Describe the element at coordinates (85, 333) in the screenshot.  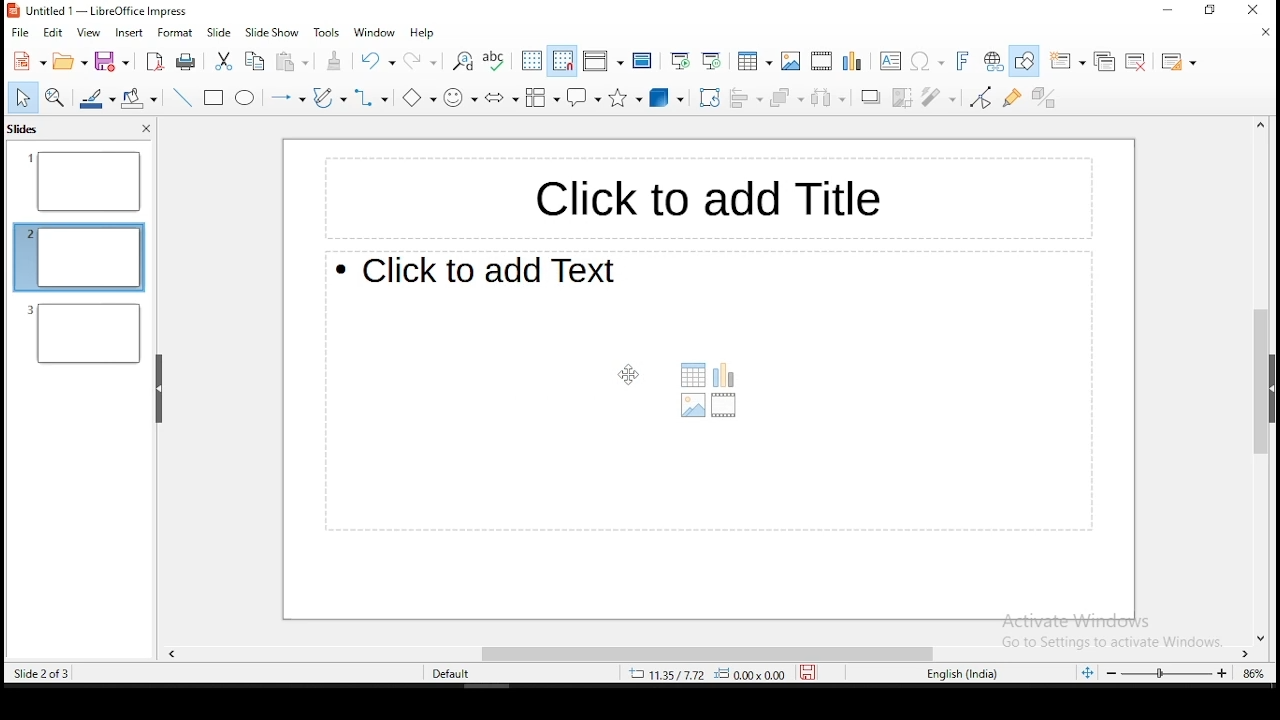
I see `slide 2` at that location.